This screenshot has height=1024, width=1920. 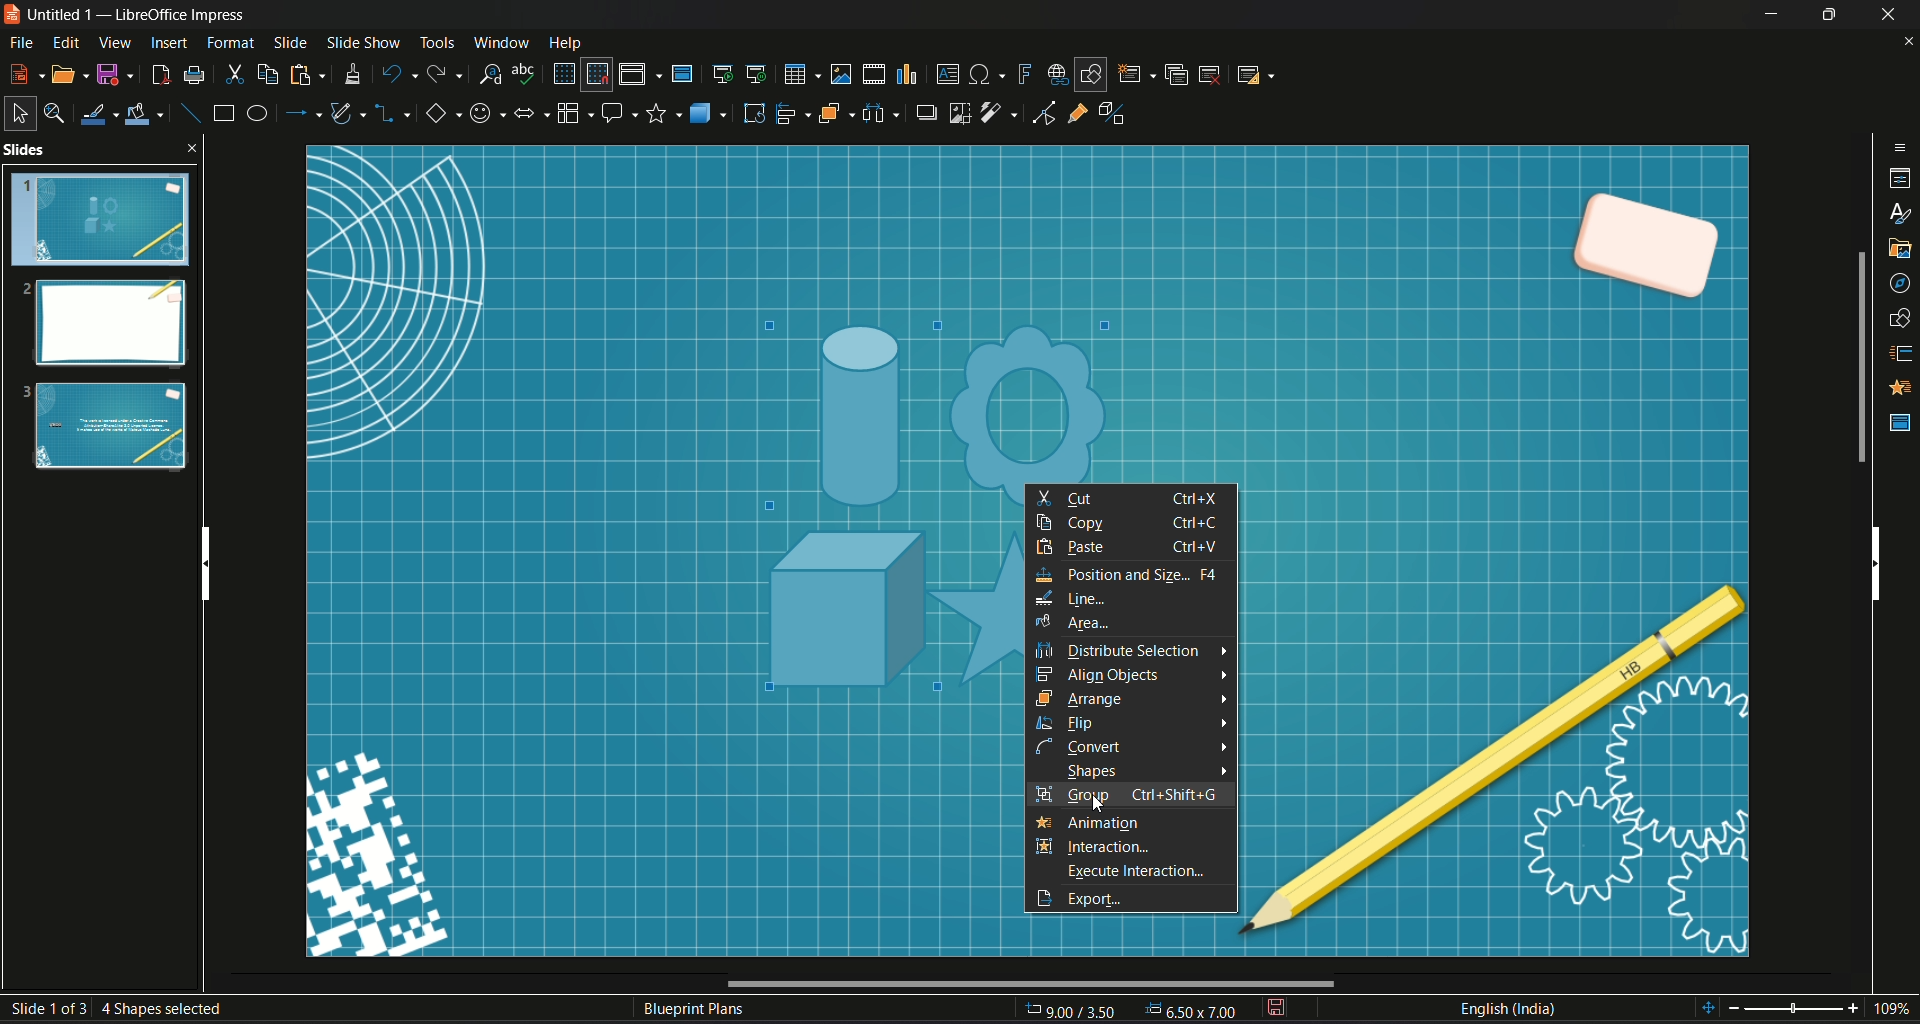 What do you see at coordinates (566, 43) in the screenshot?
I see `Help` at bounding box center [566, 43].